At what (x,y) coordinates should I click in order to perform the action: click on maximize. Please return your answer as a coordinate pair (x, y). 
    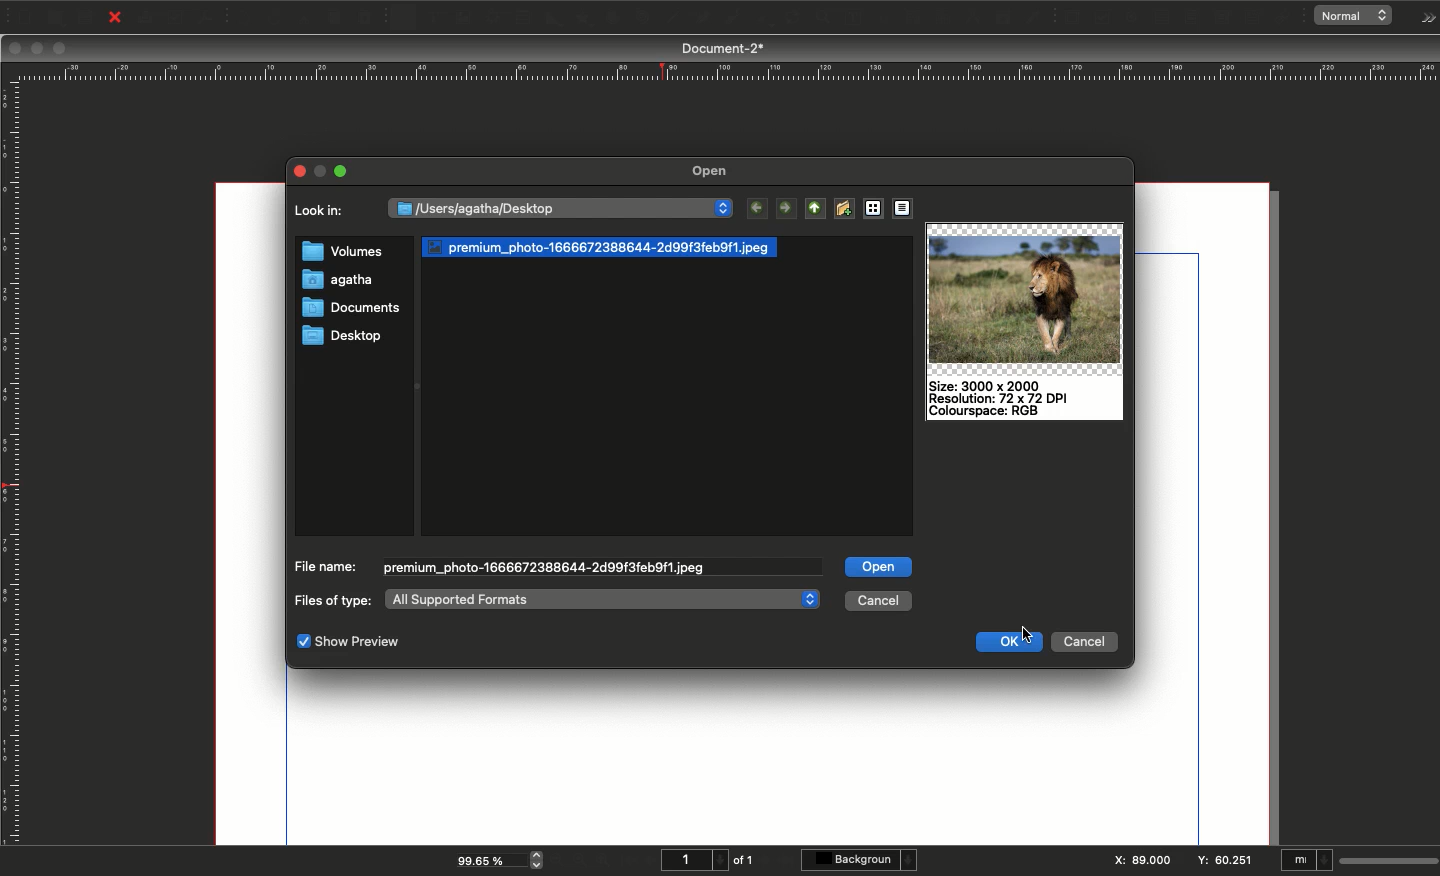
    Looking at the image, I should click on (325, 171).